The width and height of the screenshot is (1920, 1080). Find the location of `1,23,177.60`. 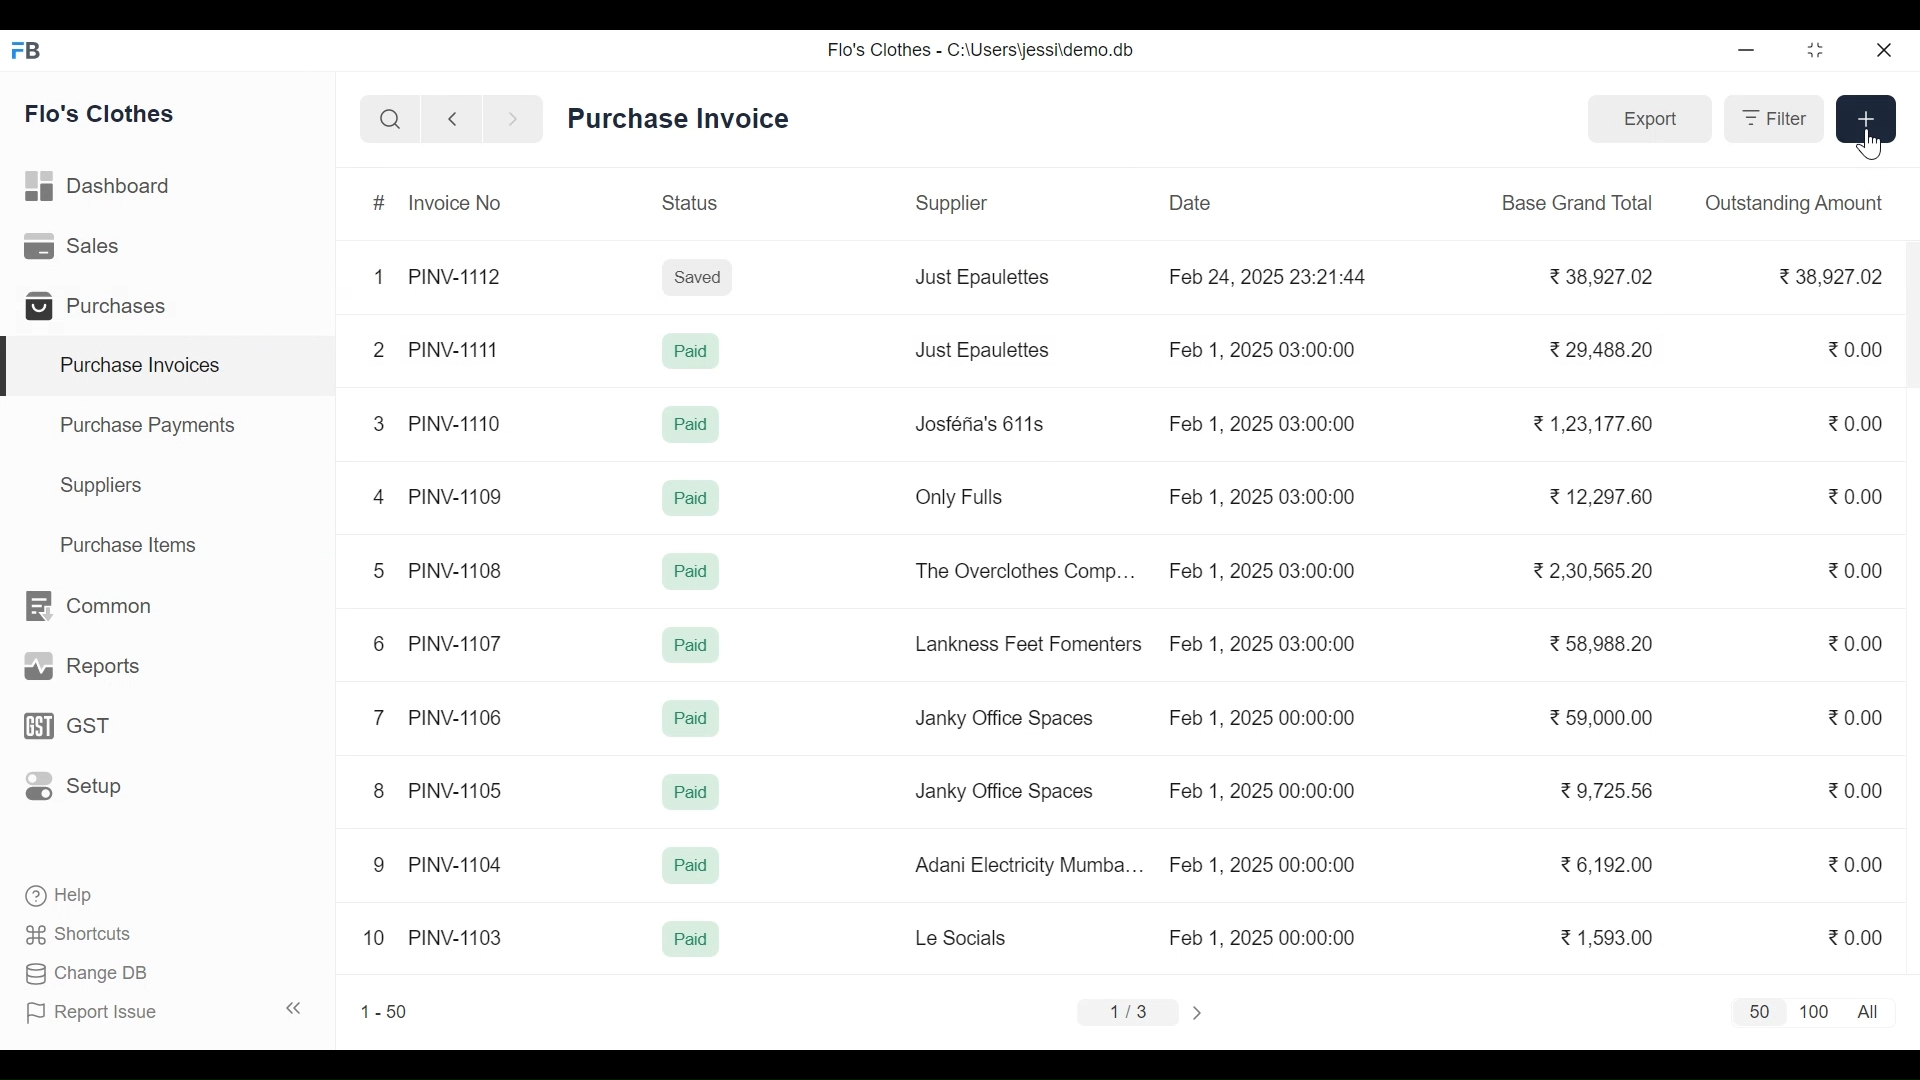

1,23,177.60 is located at coordinates (1593, 423).